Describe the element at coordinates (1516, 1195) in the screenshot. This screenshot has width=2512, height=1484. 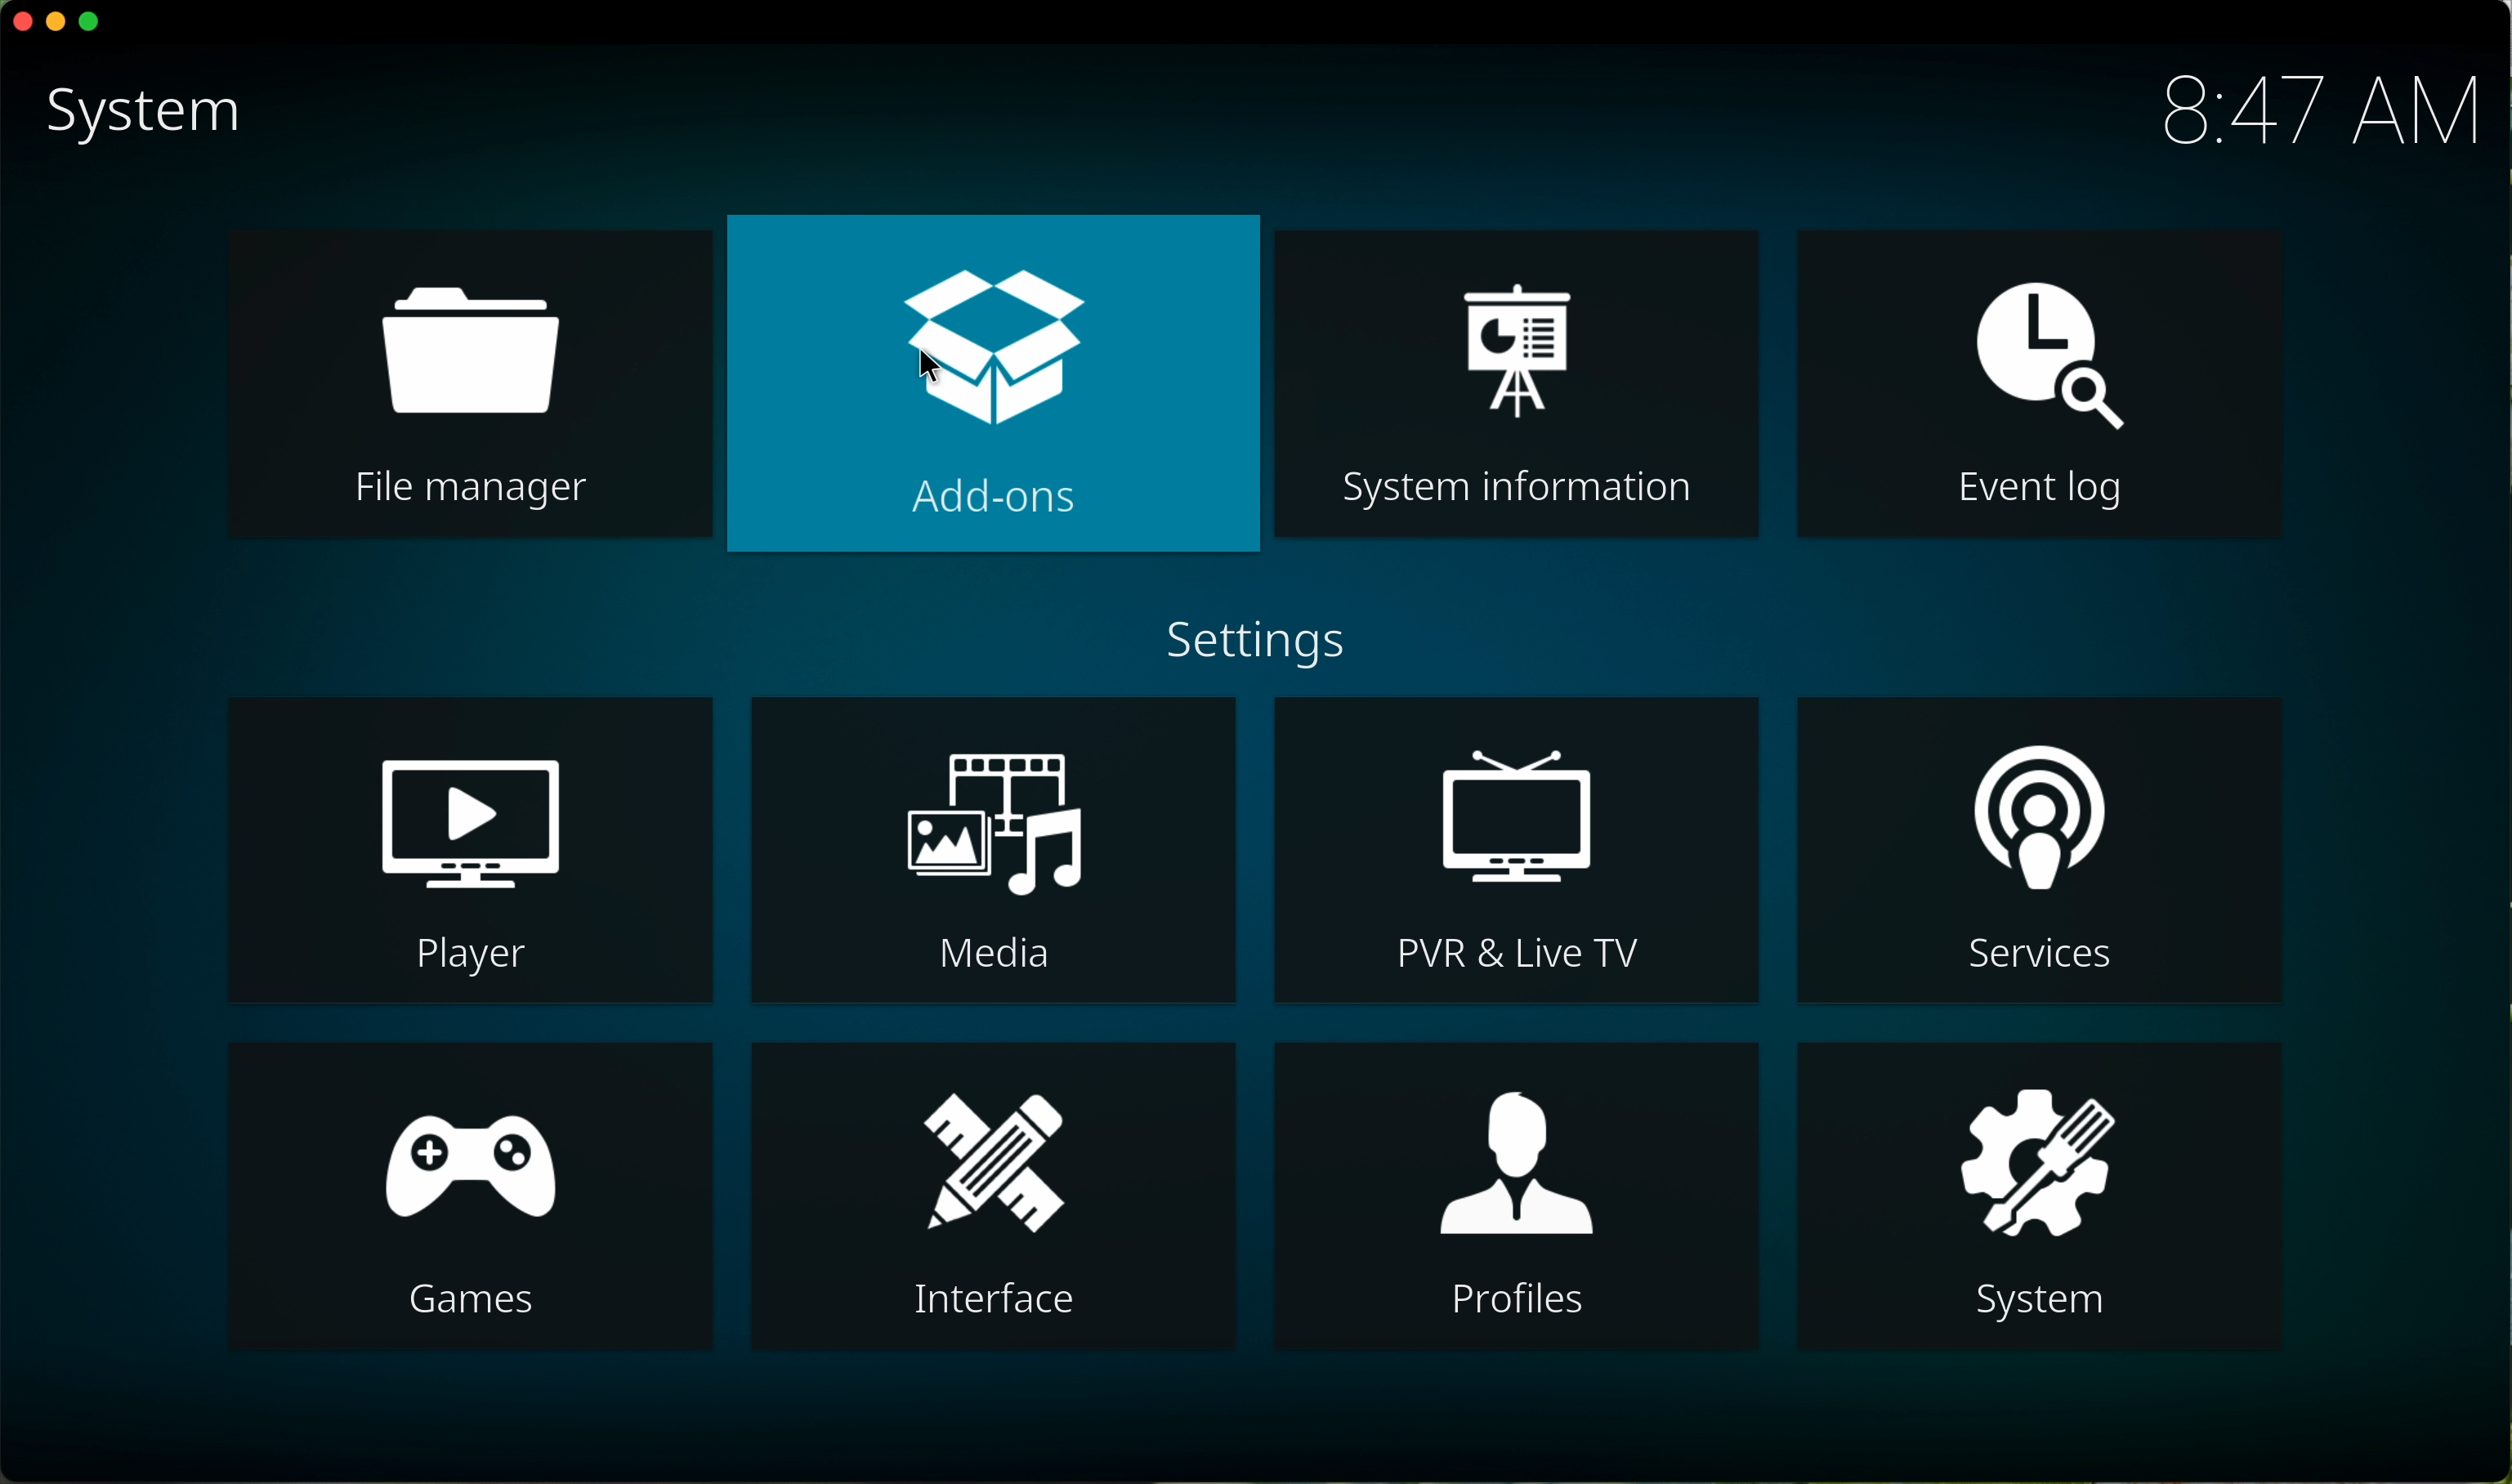
I see `profiles` at that location.